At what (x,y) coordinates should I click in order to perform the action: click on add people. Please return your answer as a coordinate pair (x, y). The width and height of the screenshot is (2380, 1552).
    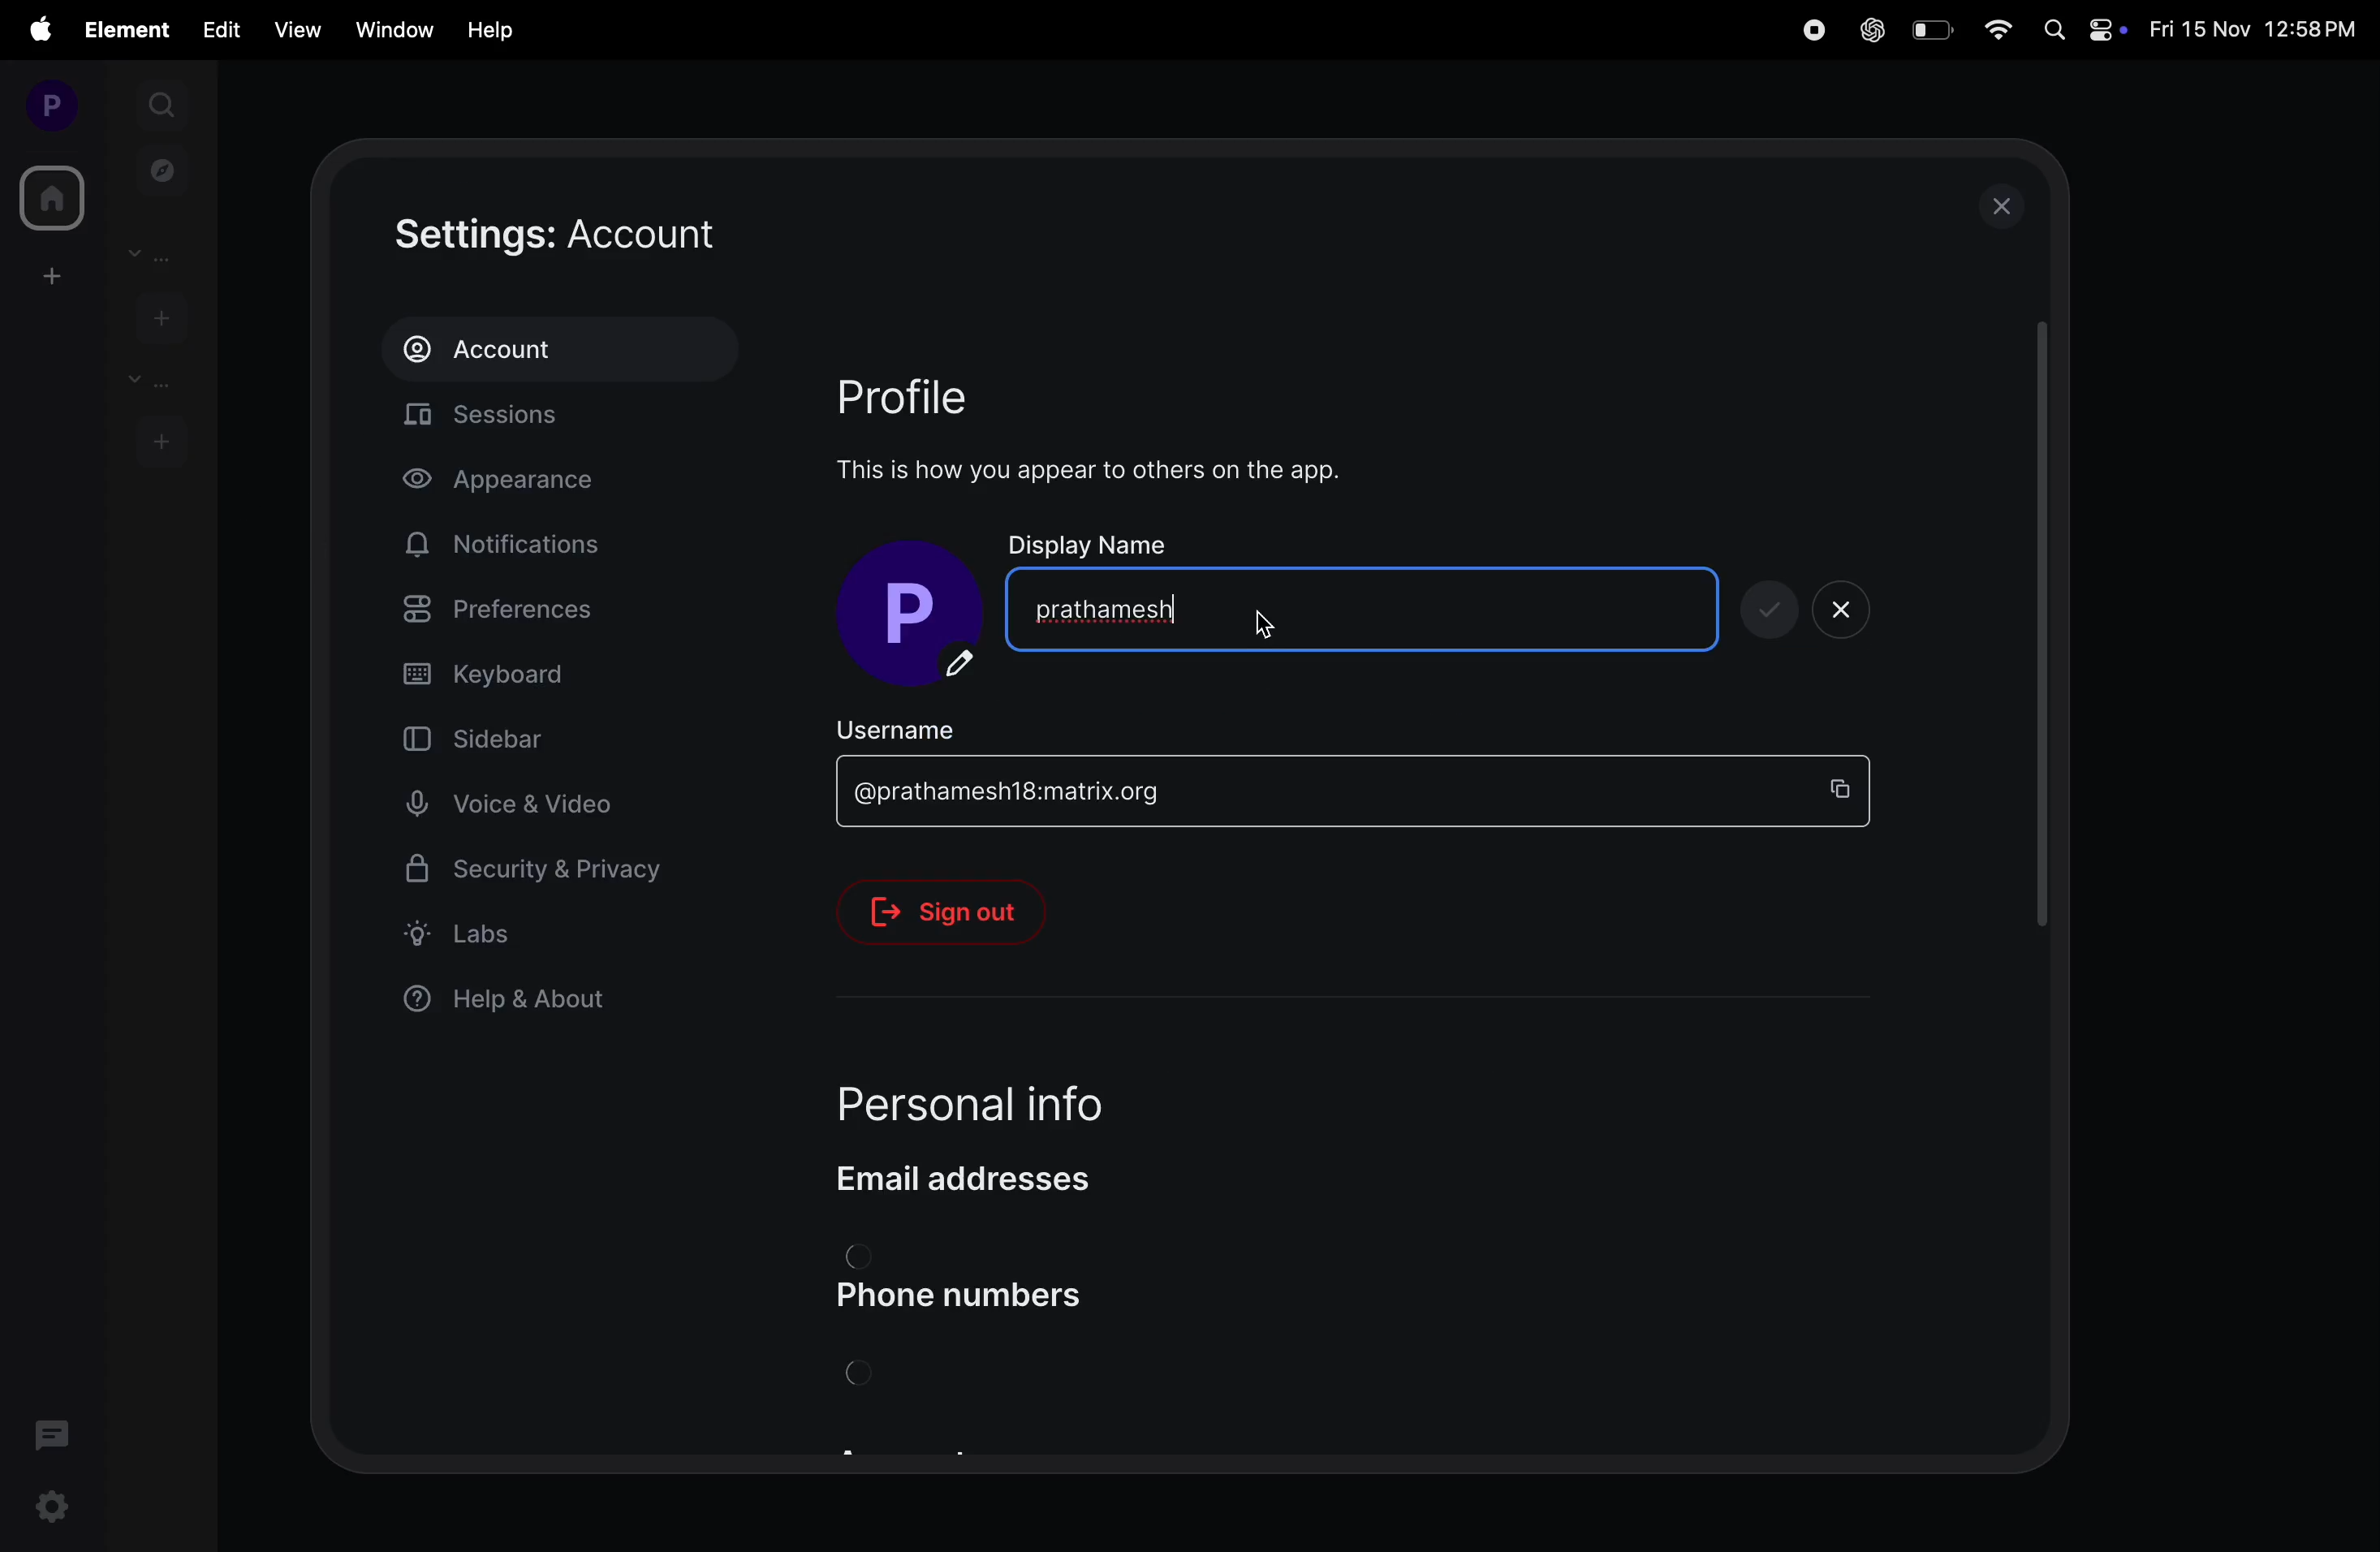
    Looking at the image, I should click on (157, 315).